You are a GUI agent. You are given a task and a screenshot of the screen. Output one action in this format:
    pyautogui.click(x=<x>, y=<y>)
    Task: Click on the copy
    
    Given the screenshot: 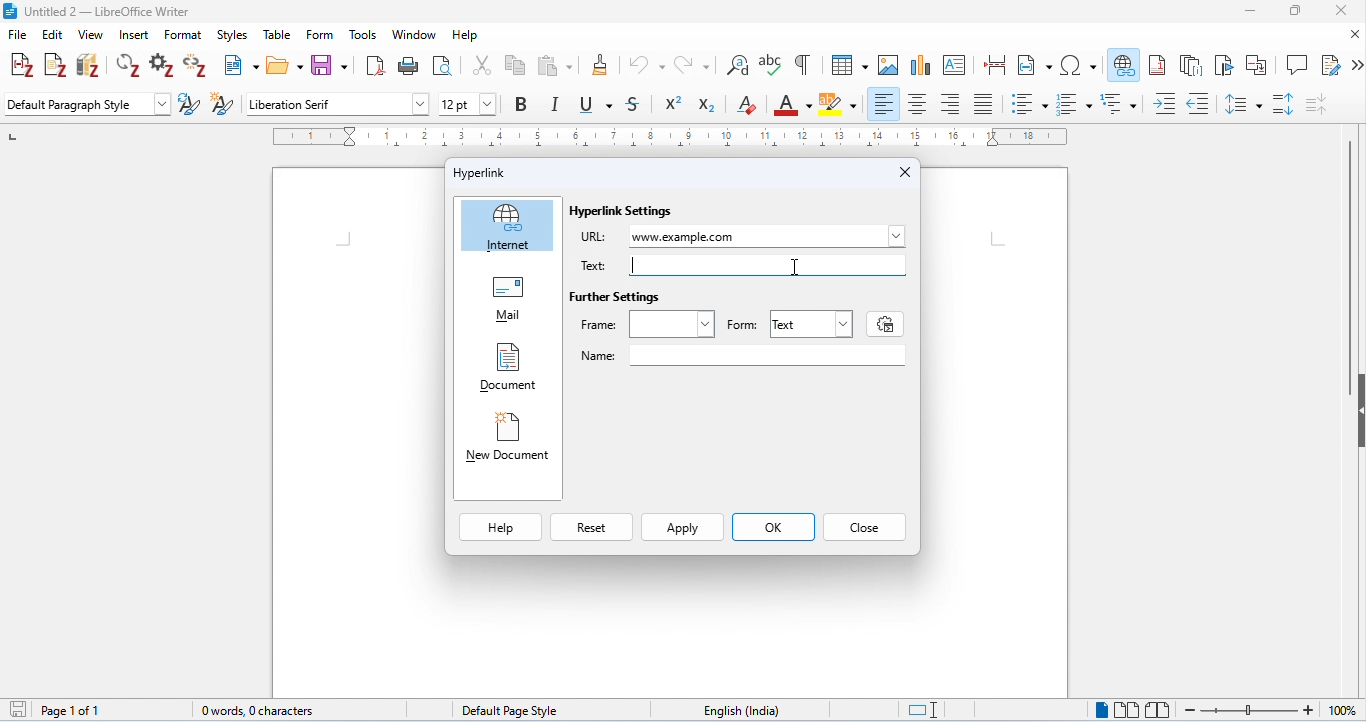 What is the action you would take?
    pyautogui.click(x=516, y=65)
    